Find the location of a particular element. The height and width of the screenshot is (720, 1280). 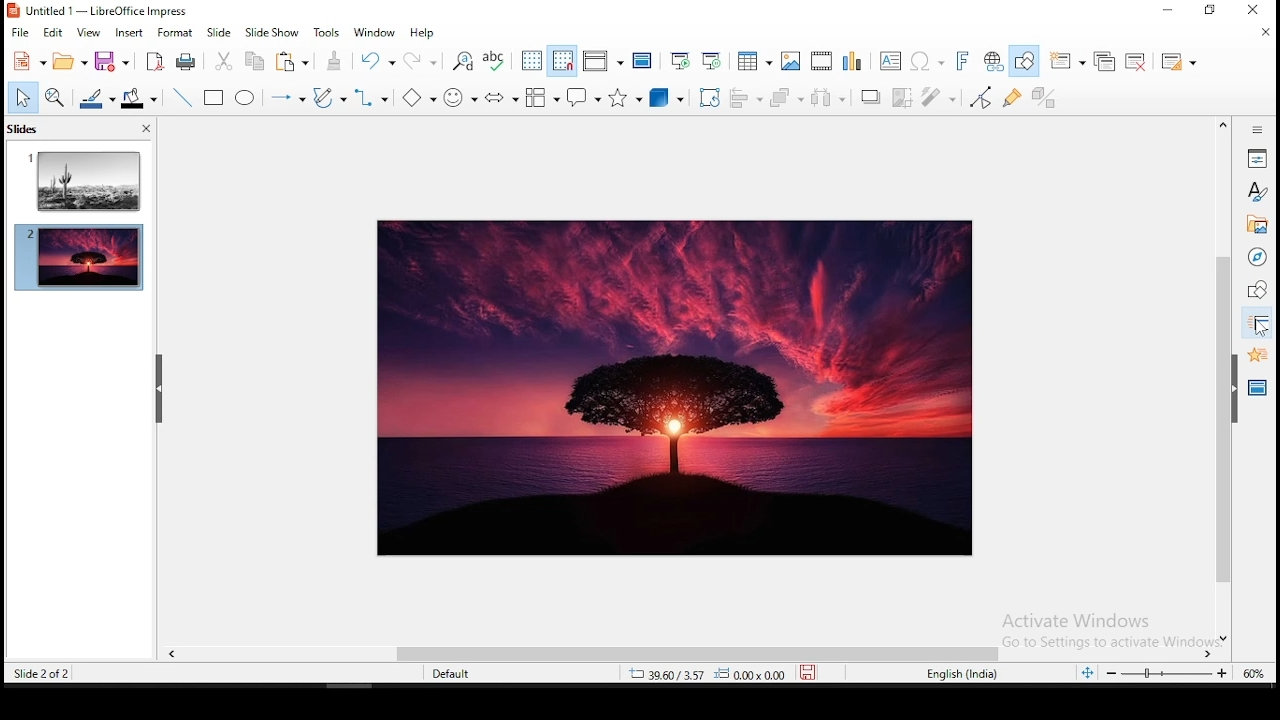

slide transition is located at coordinates (1256, 326).